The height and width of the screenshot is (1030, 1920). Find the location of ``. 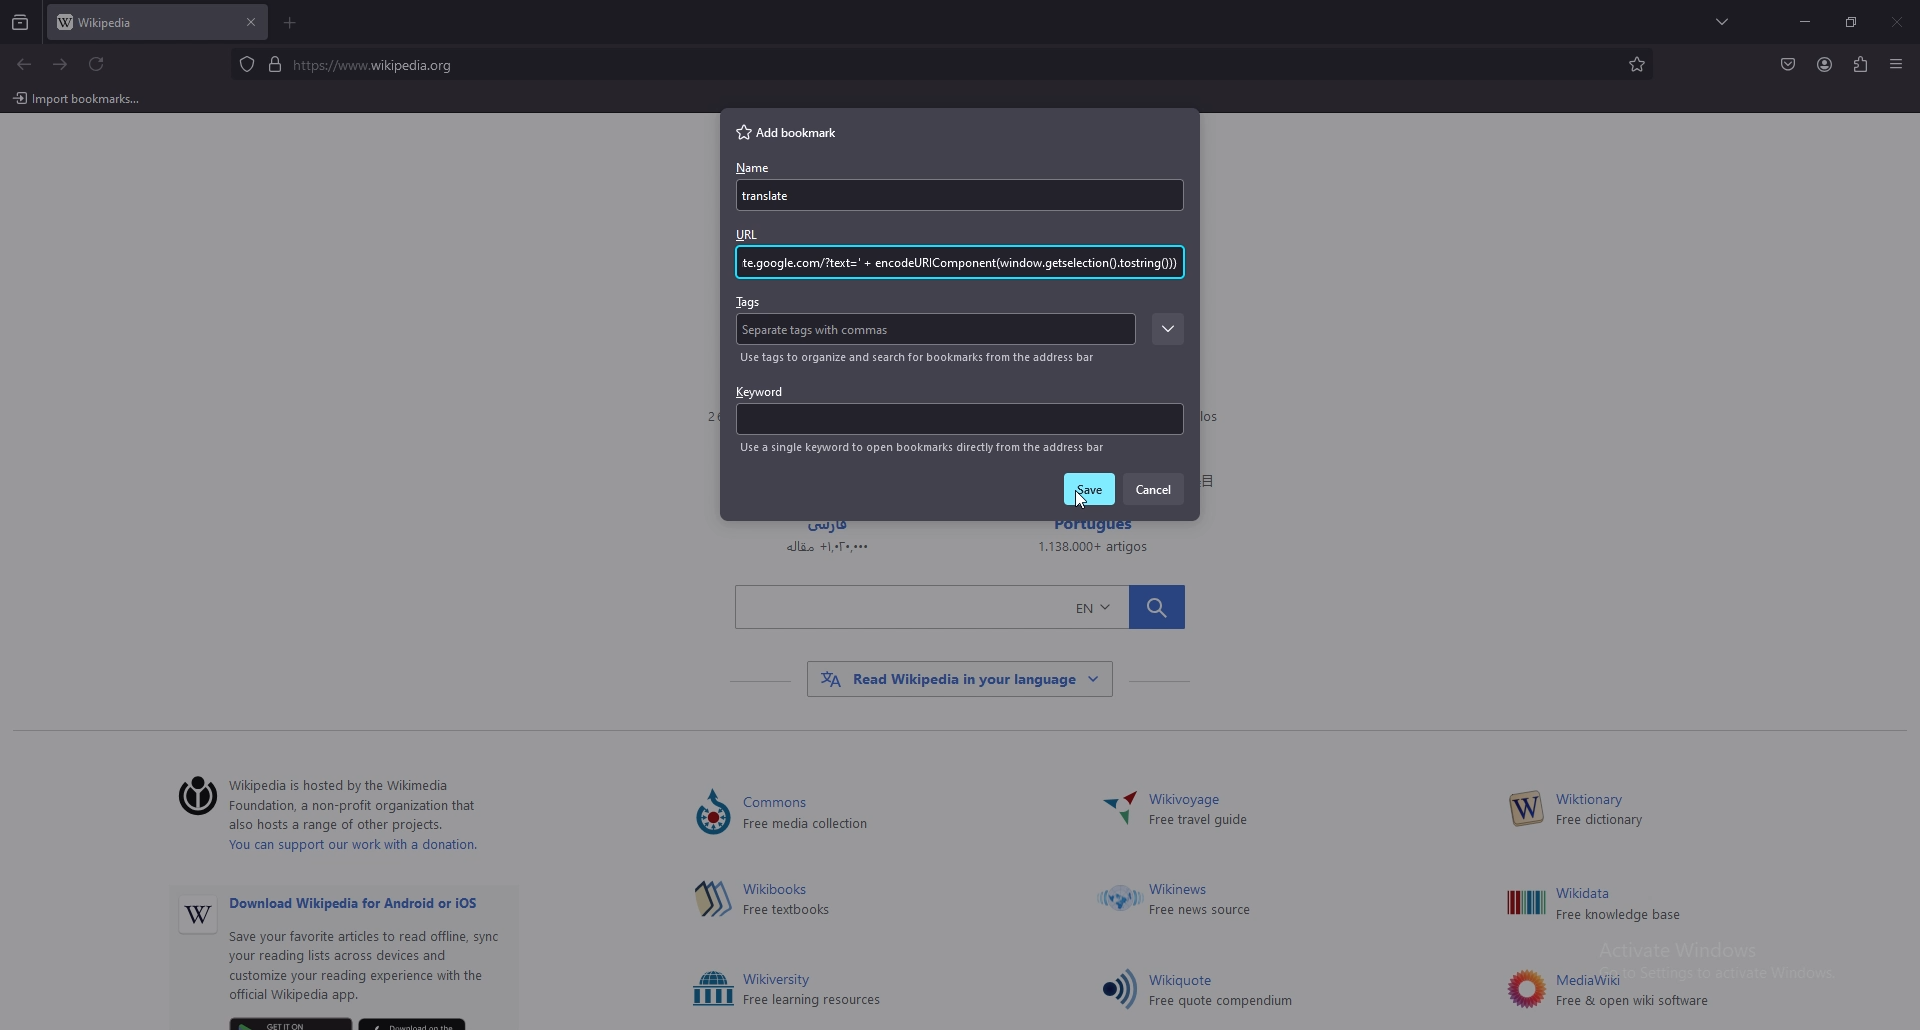

 is located at coordinates (1636, 991).